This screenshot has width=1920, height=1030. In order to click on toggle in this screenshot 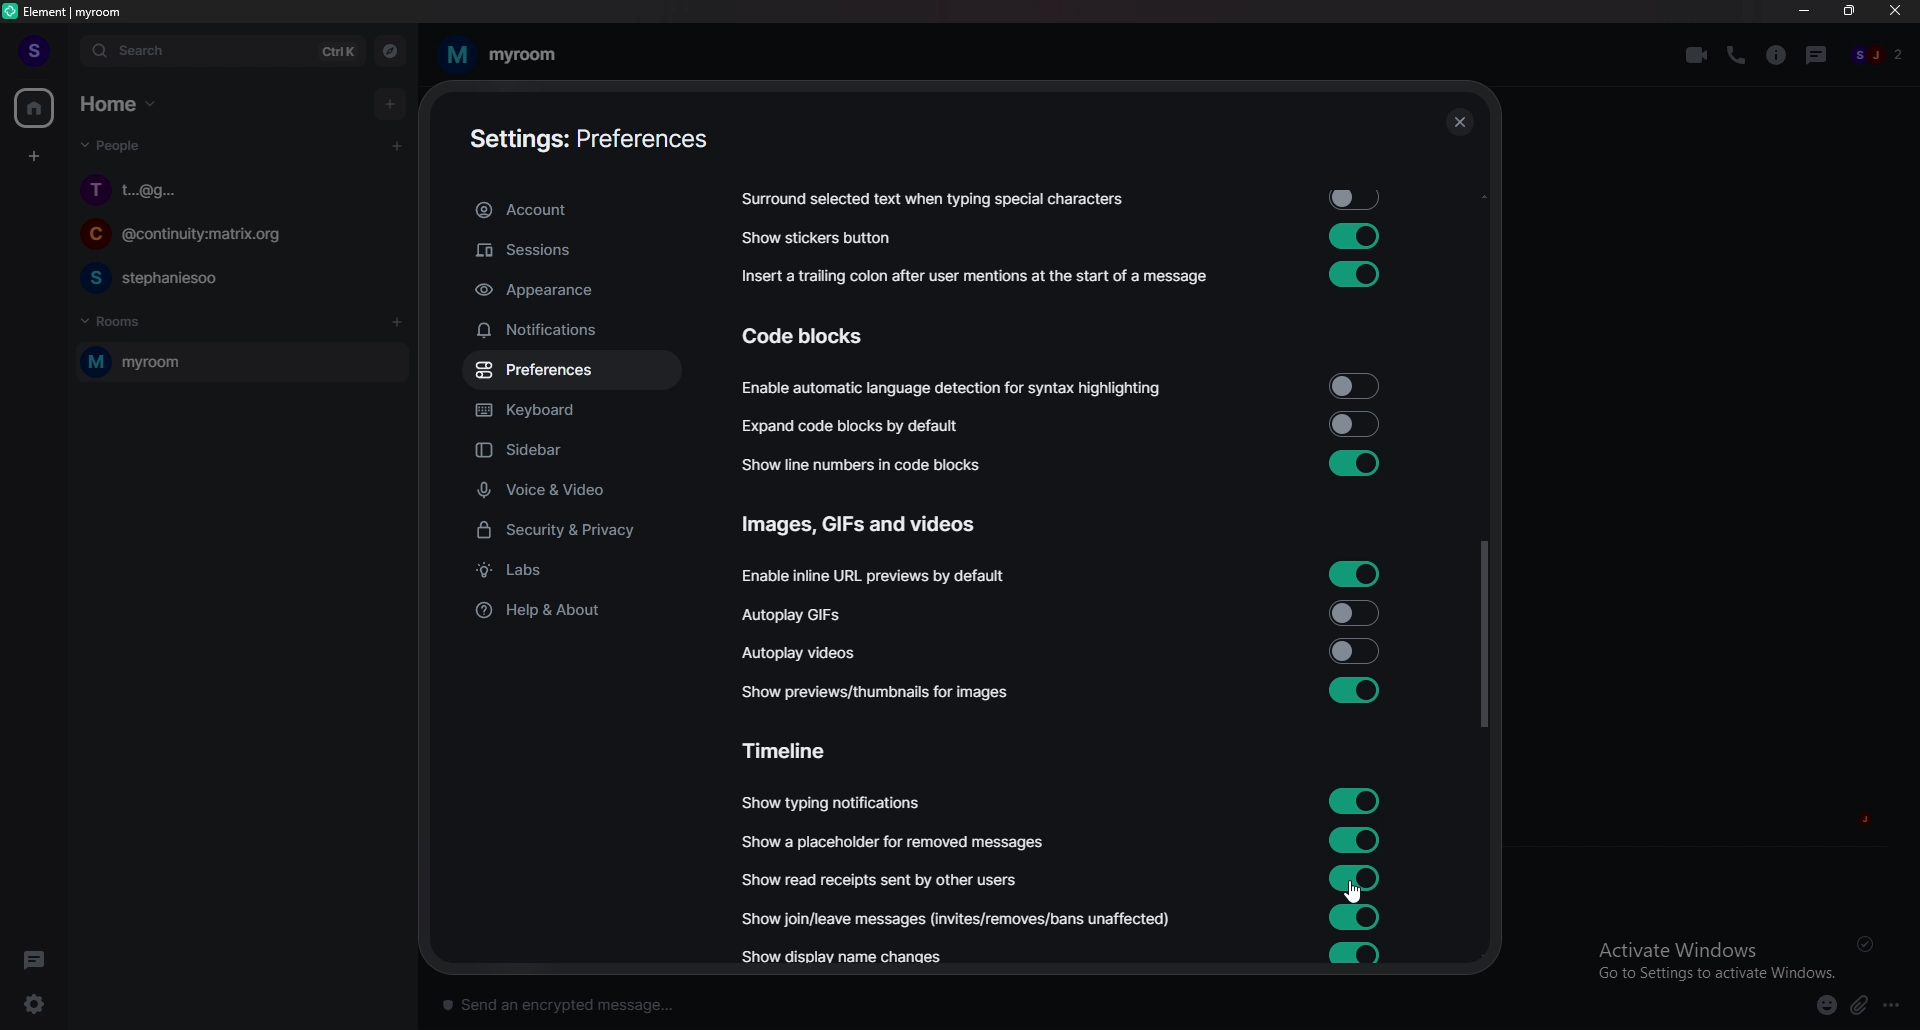, I will do `click(1356, 837)`.